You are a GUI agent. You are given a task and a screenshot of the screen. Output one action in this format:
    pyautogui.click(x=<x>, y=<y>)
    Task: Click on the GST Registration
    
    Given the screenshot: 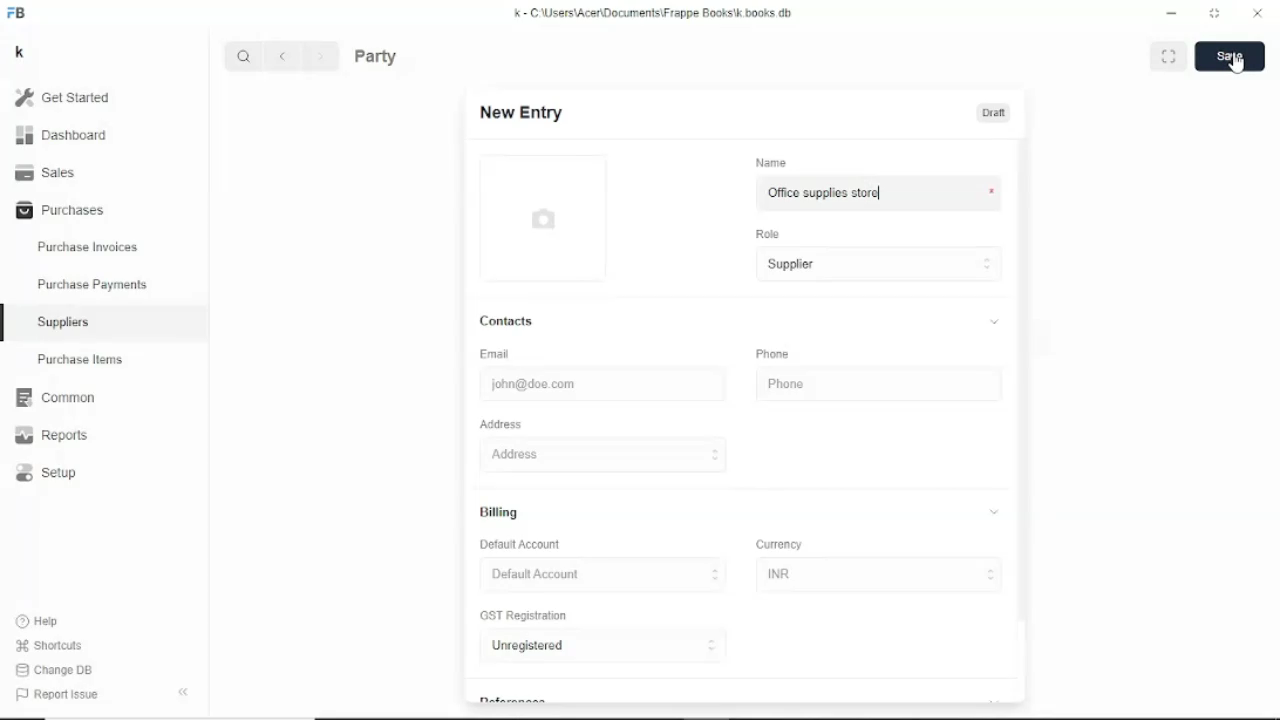 What is the action you would take?
    pyautogui.click(x=526, y=617)
    